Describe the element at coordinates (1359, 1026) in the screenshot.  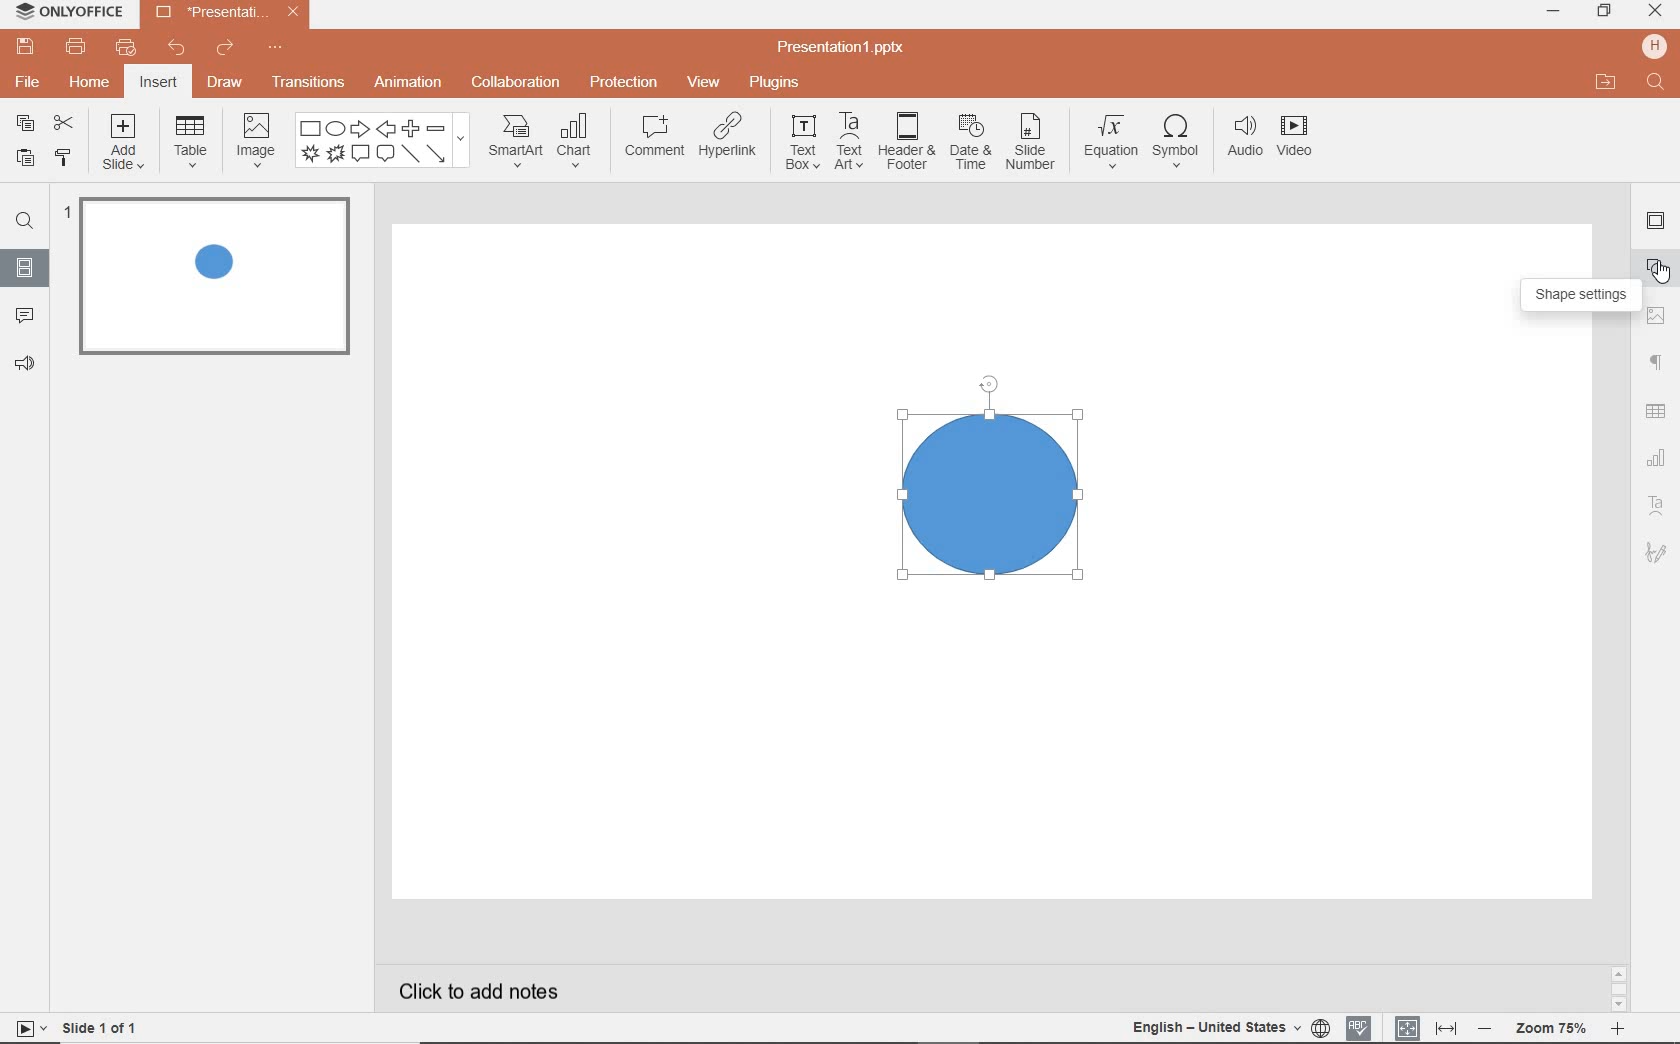
I see `spell checking` at that location.